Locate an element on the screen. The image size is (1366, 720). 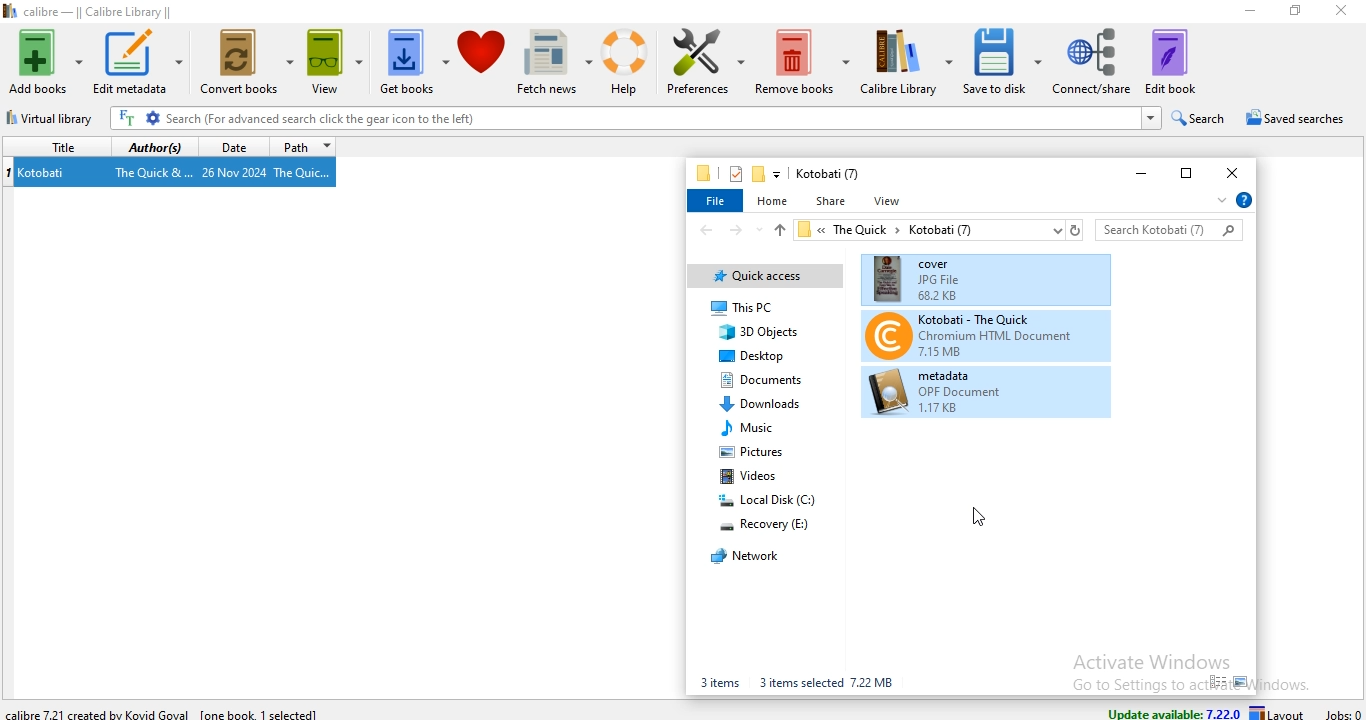
refresh is located at coordinates (1075, 229).